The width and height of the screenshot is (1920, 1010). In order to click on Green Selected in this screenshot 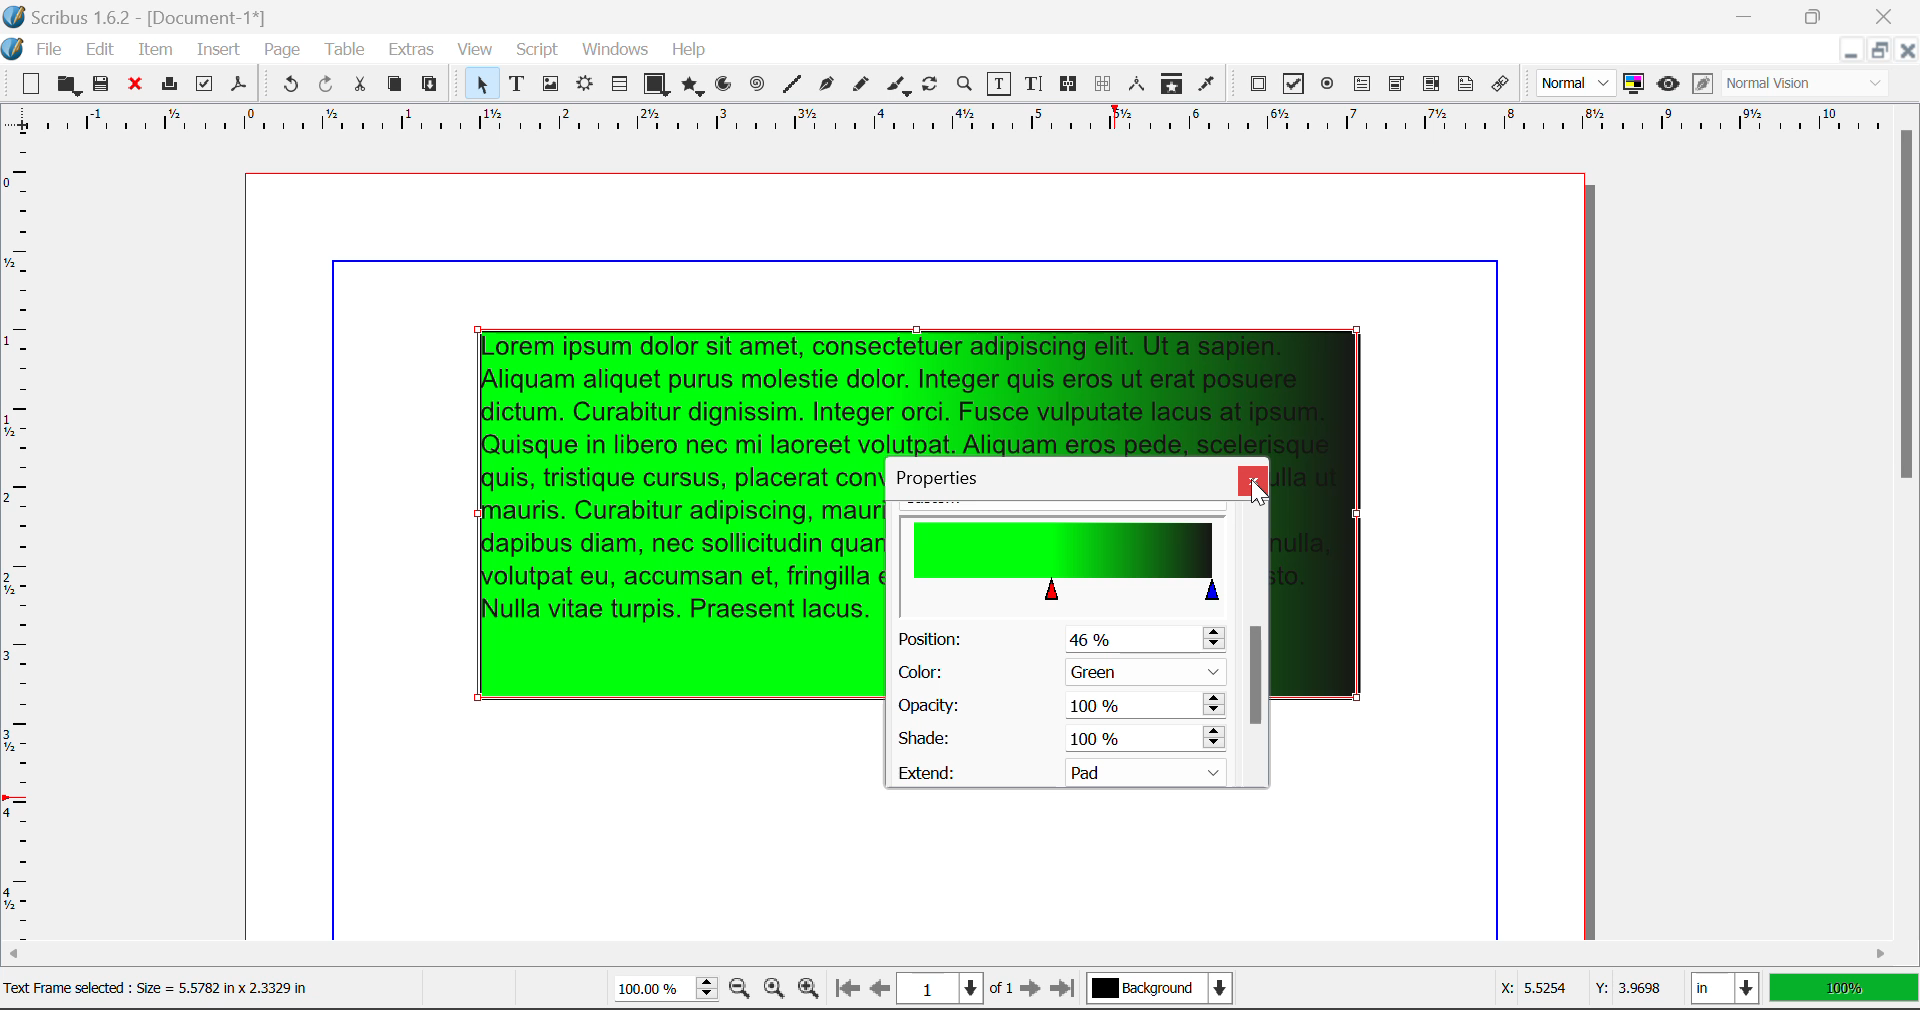, I will do `click(1063, 671)`.